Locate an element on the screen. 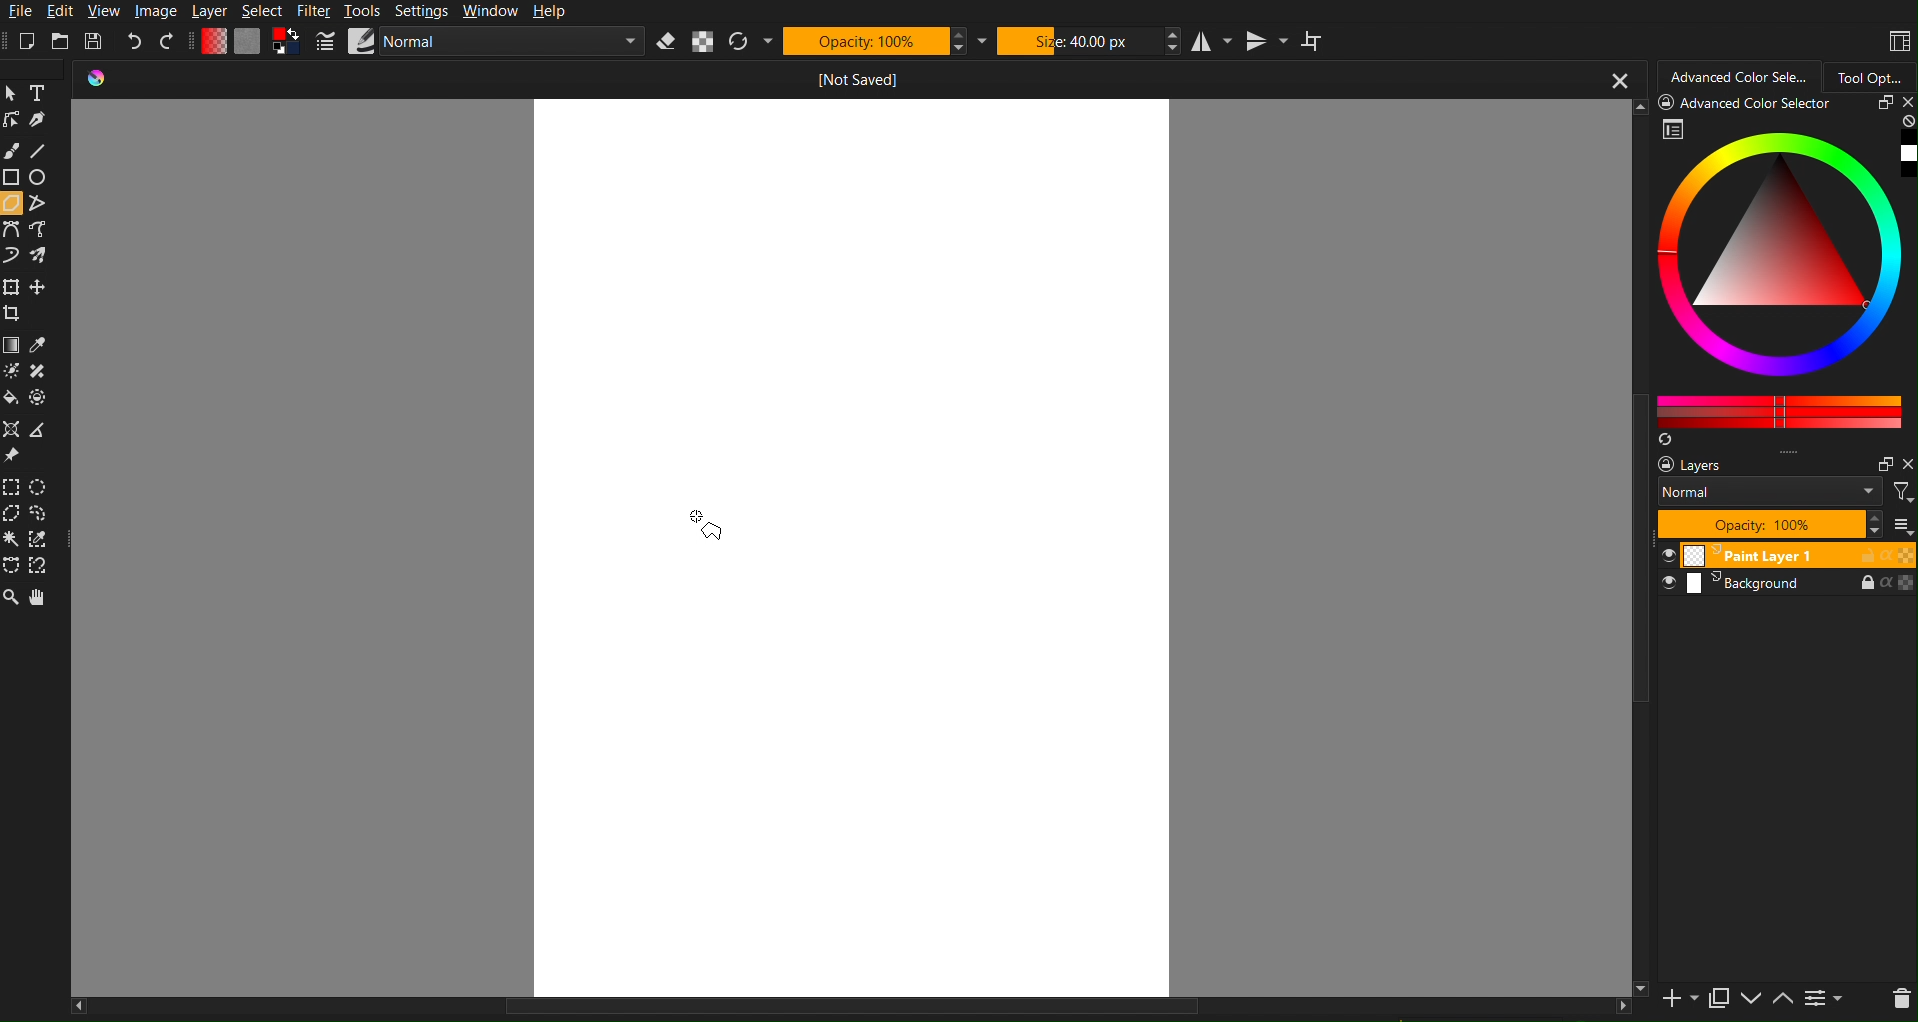 This screenshot has height=1022, width=1918. Advanced Color Selector is located at coordinates (1740, 74).